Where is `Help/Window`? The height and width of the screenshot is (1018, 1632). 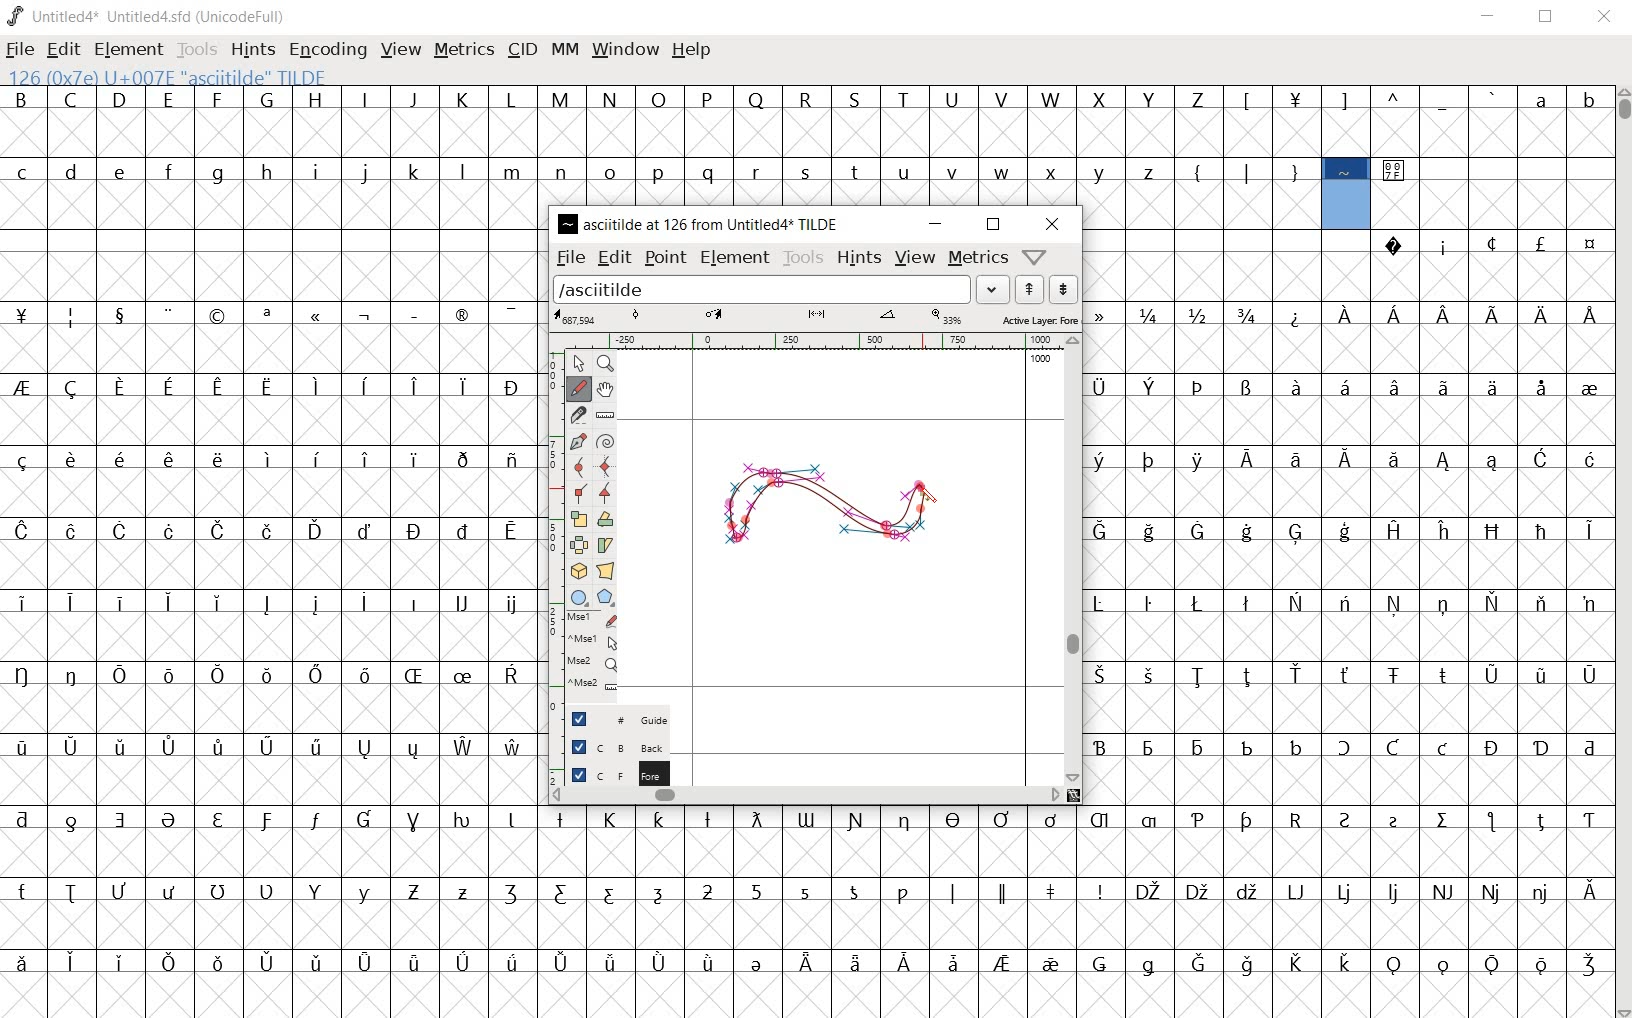
Help/Window is located at coordinates (1037, 257).